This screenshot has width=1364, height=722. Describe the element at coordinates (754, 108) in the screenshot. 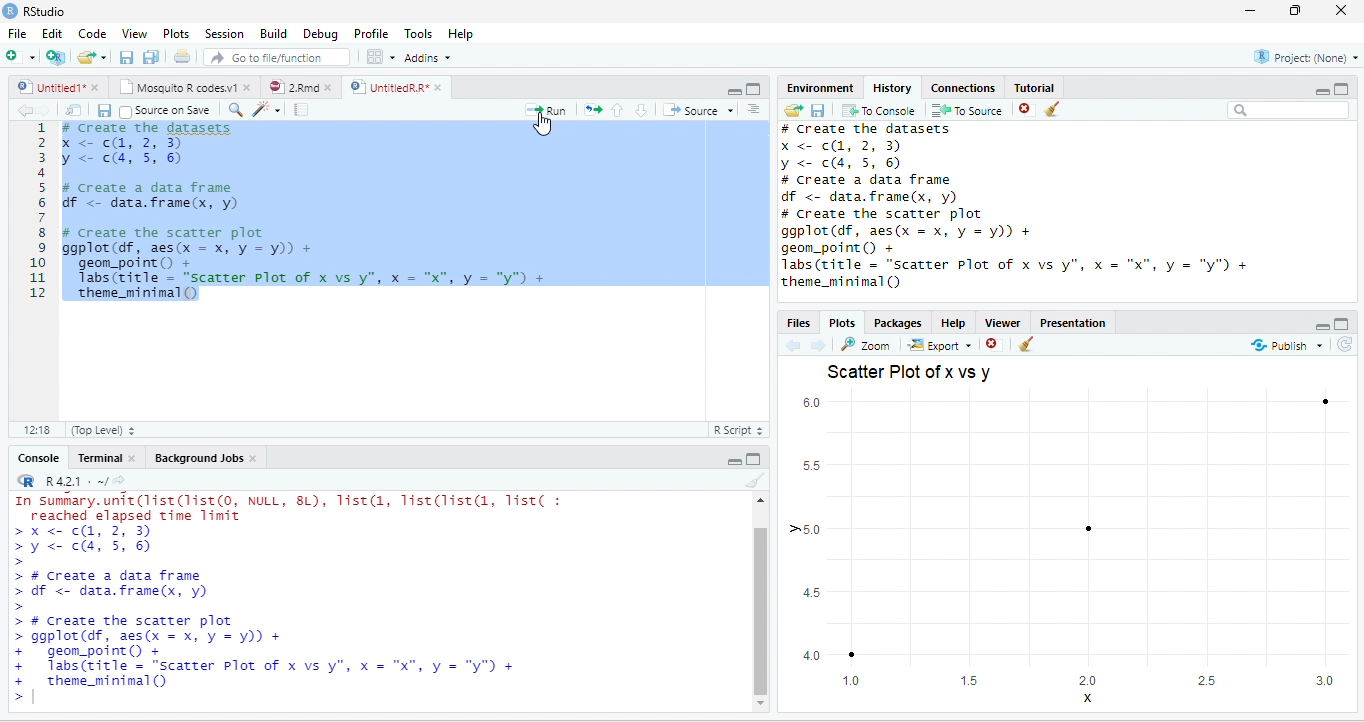

I see `Show document outline` at that location.